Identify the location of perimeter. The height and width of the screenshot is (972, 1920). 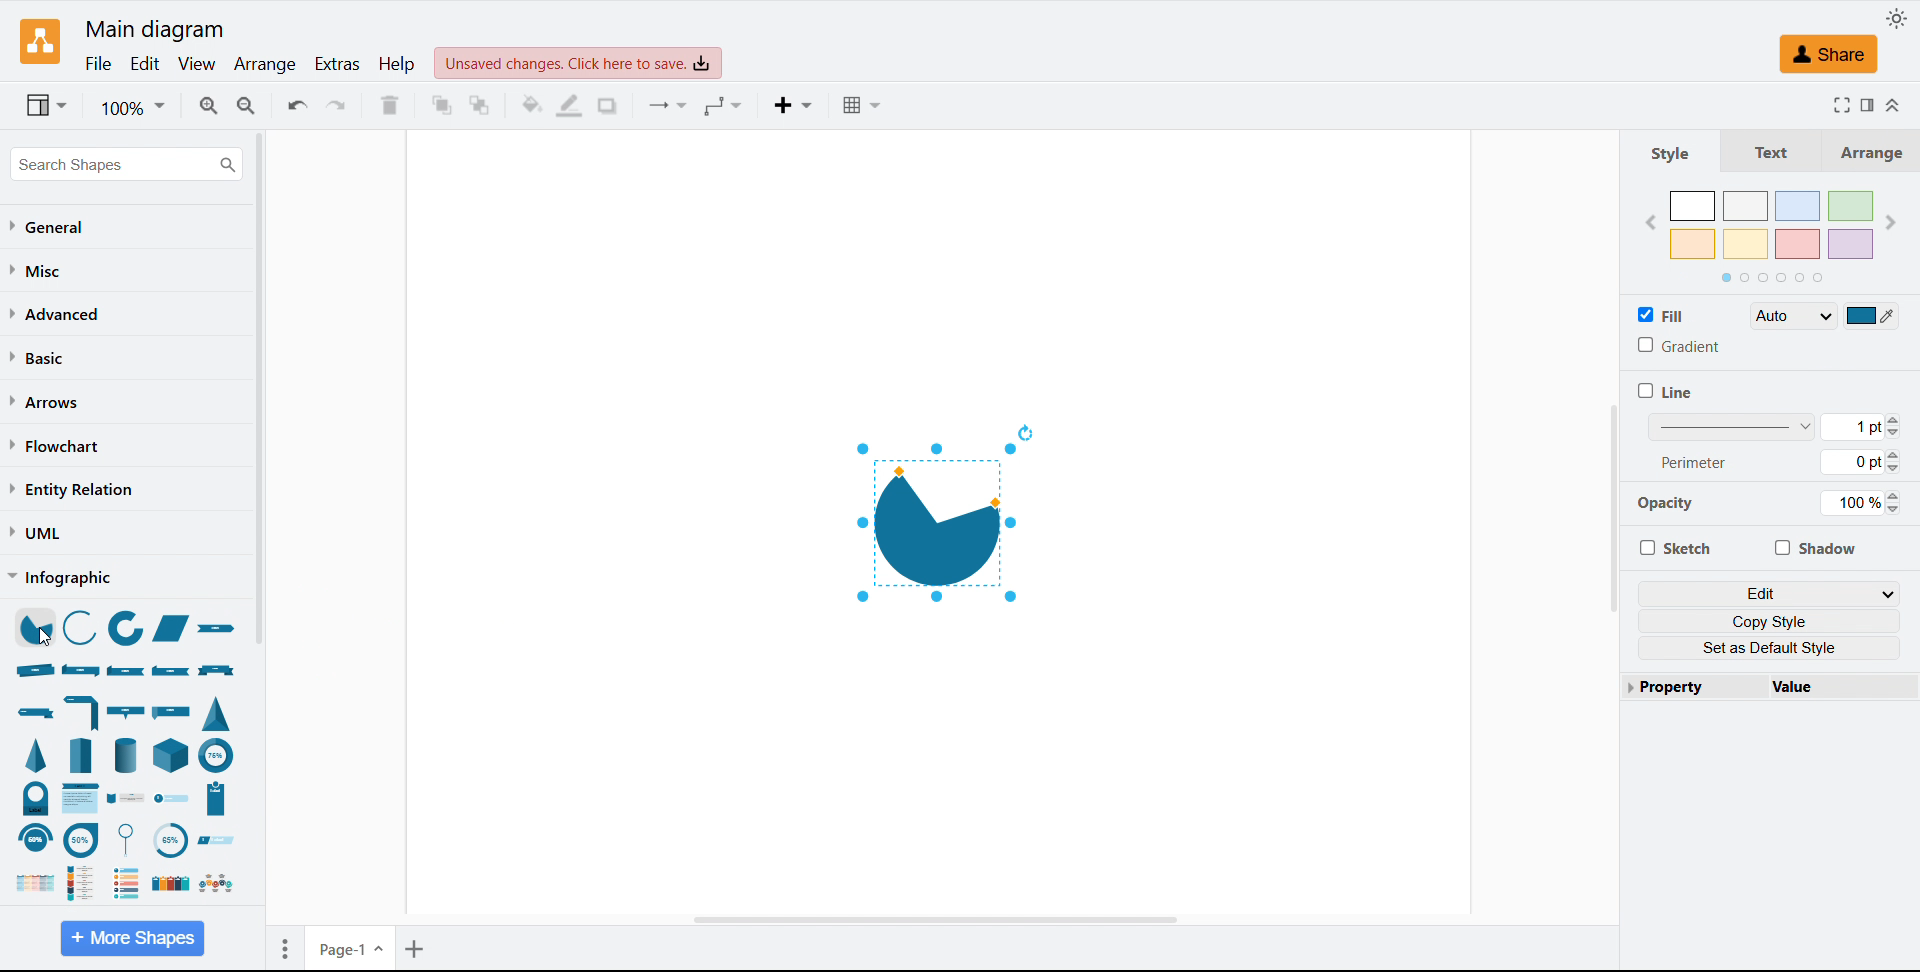
(1732, 462).